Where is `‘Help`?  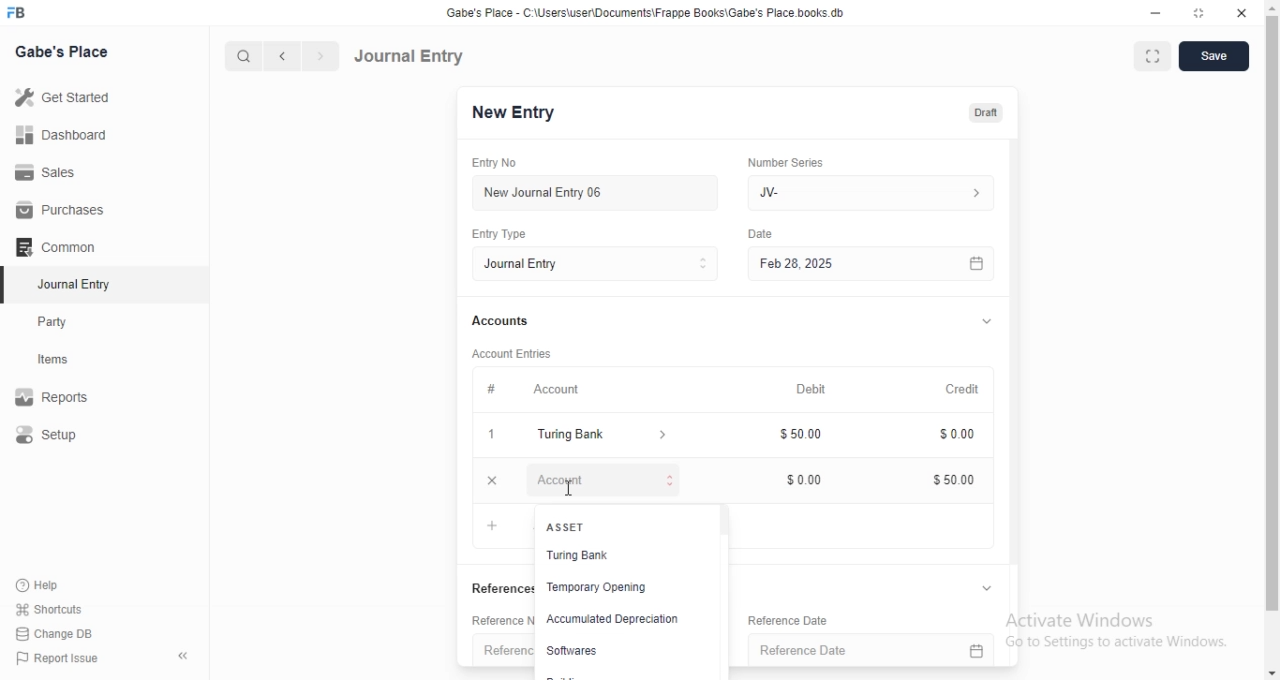
‘Help is located at coordinates (61, 585).